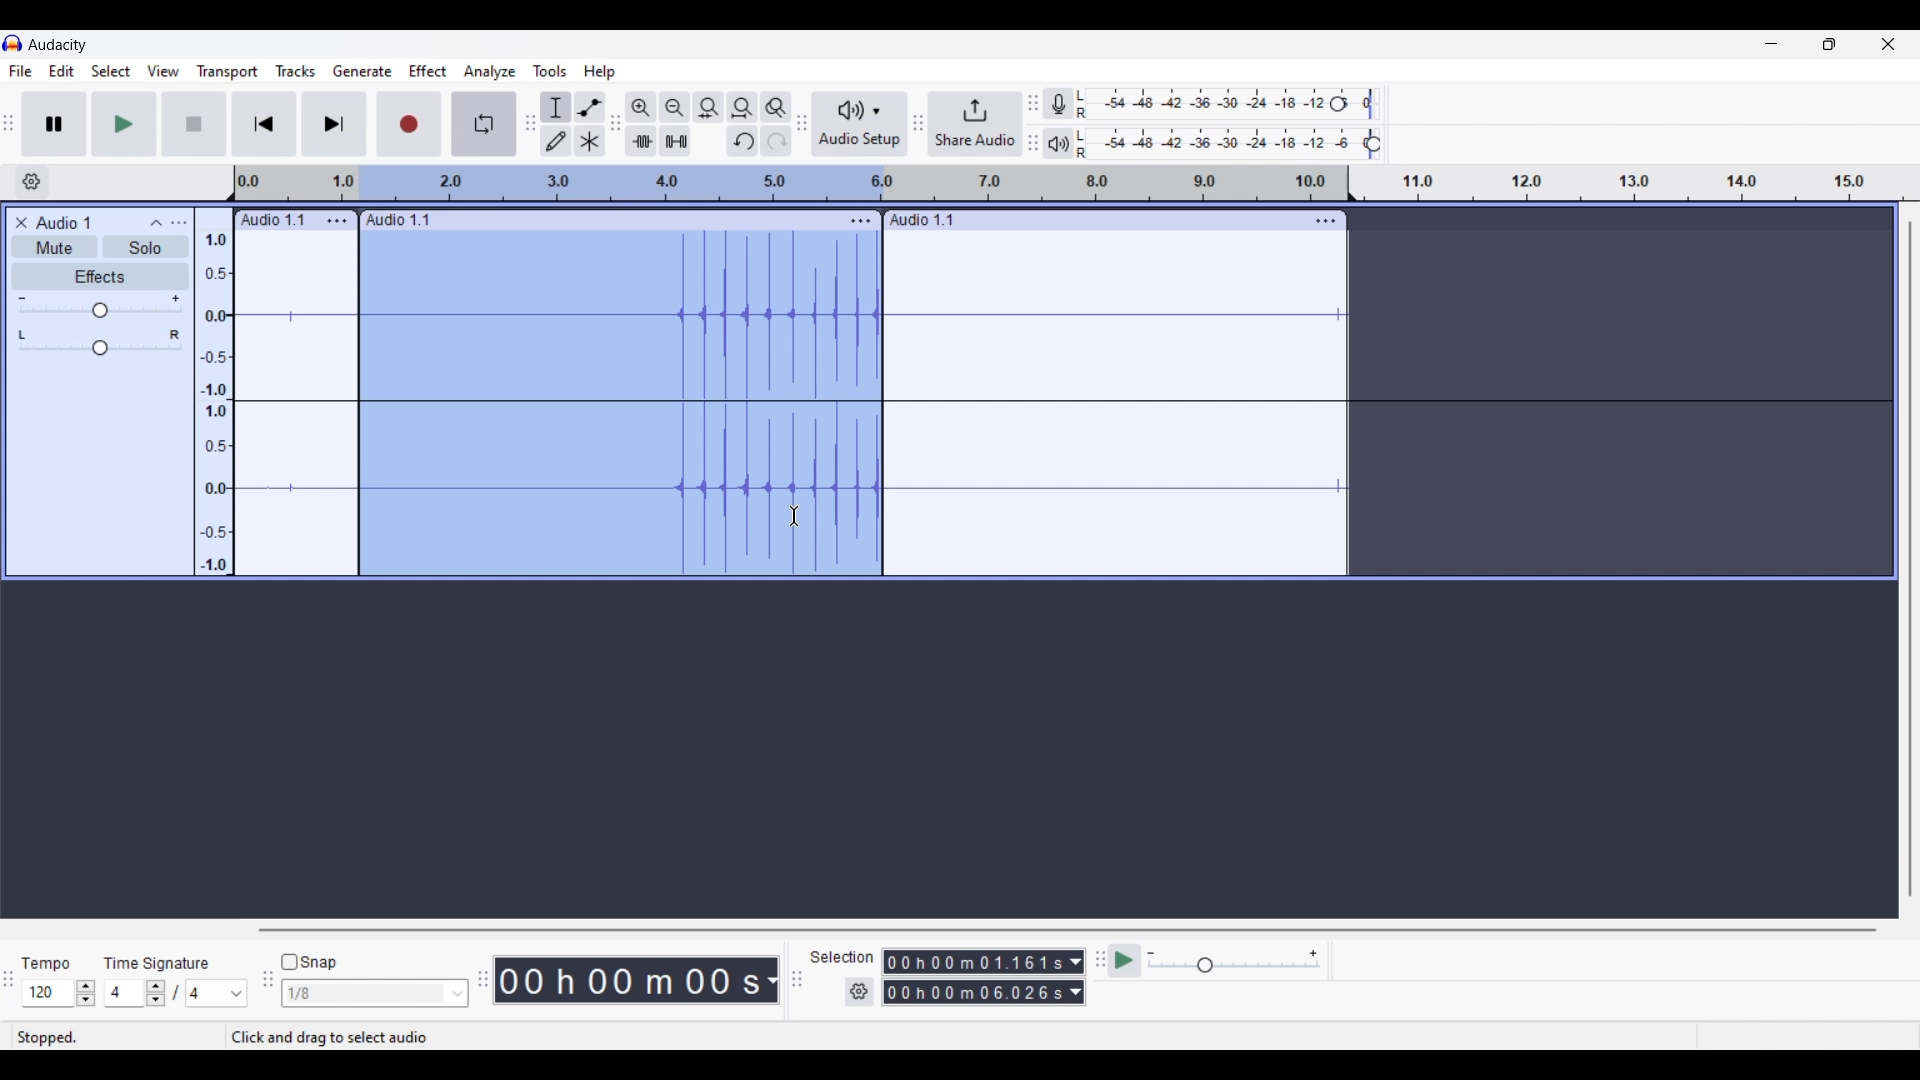  What do you see at coordinates (228, 71) in the screenshot?
I see `Transport menu` at bounding box center [228, 71].